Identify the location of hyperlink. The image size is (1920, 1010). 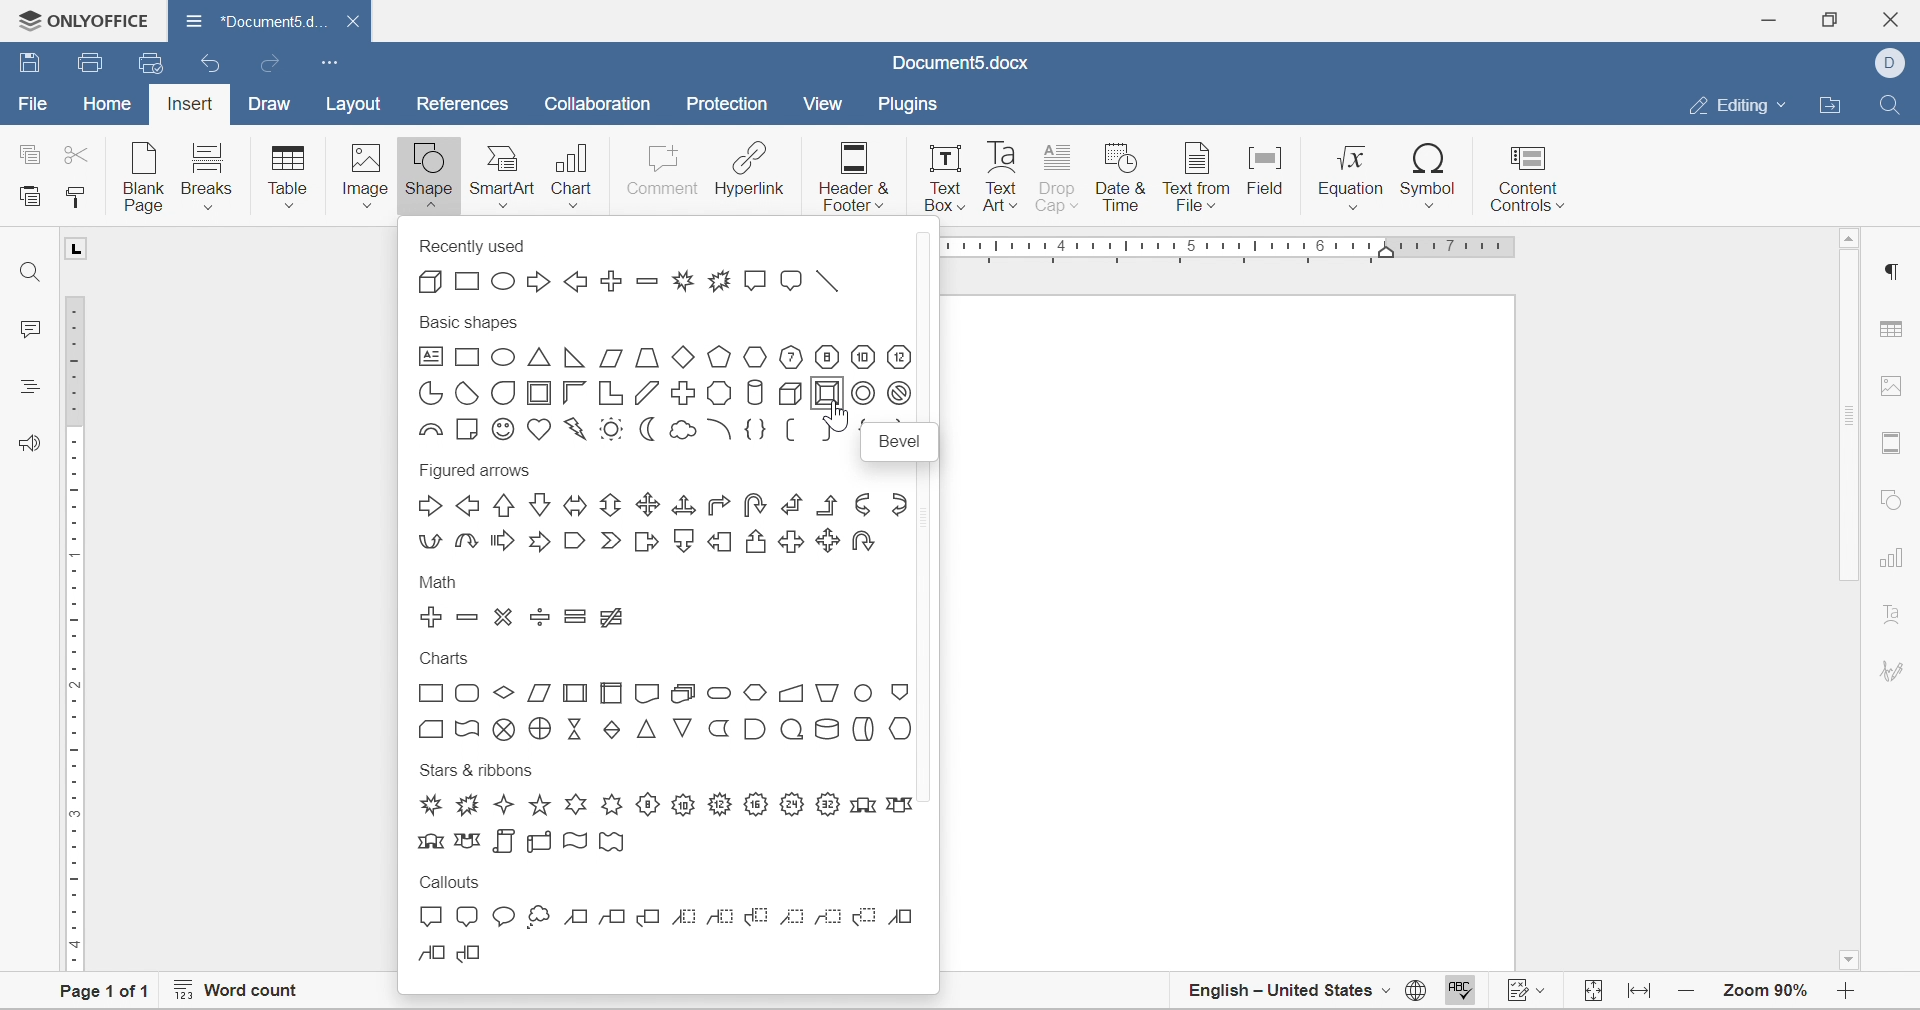
(750, 166).